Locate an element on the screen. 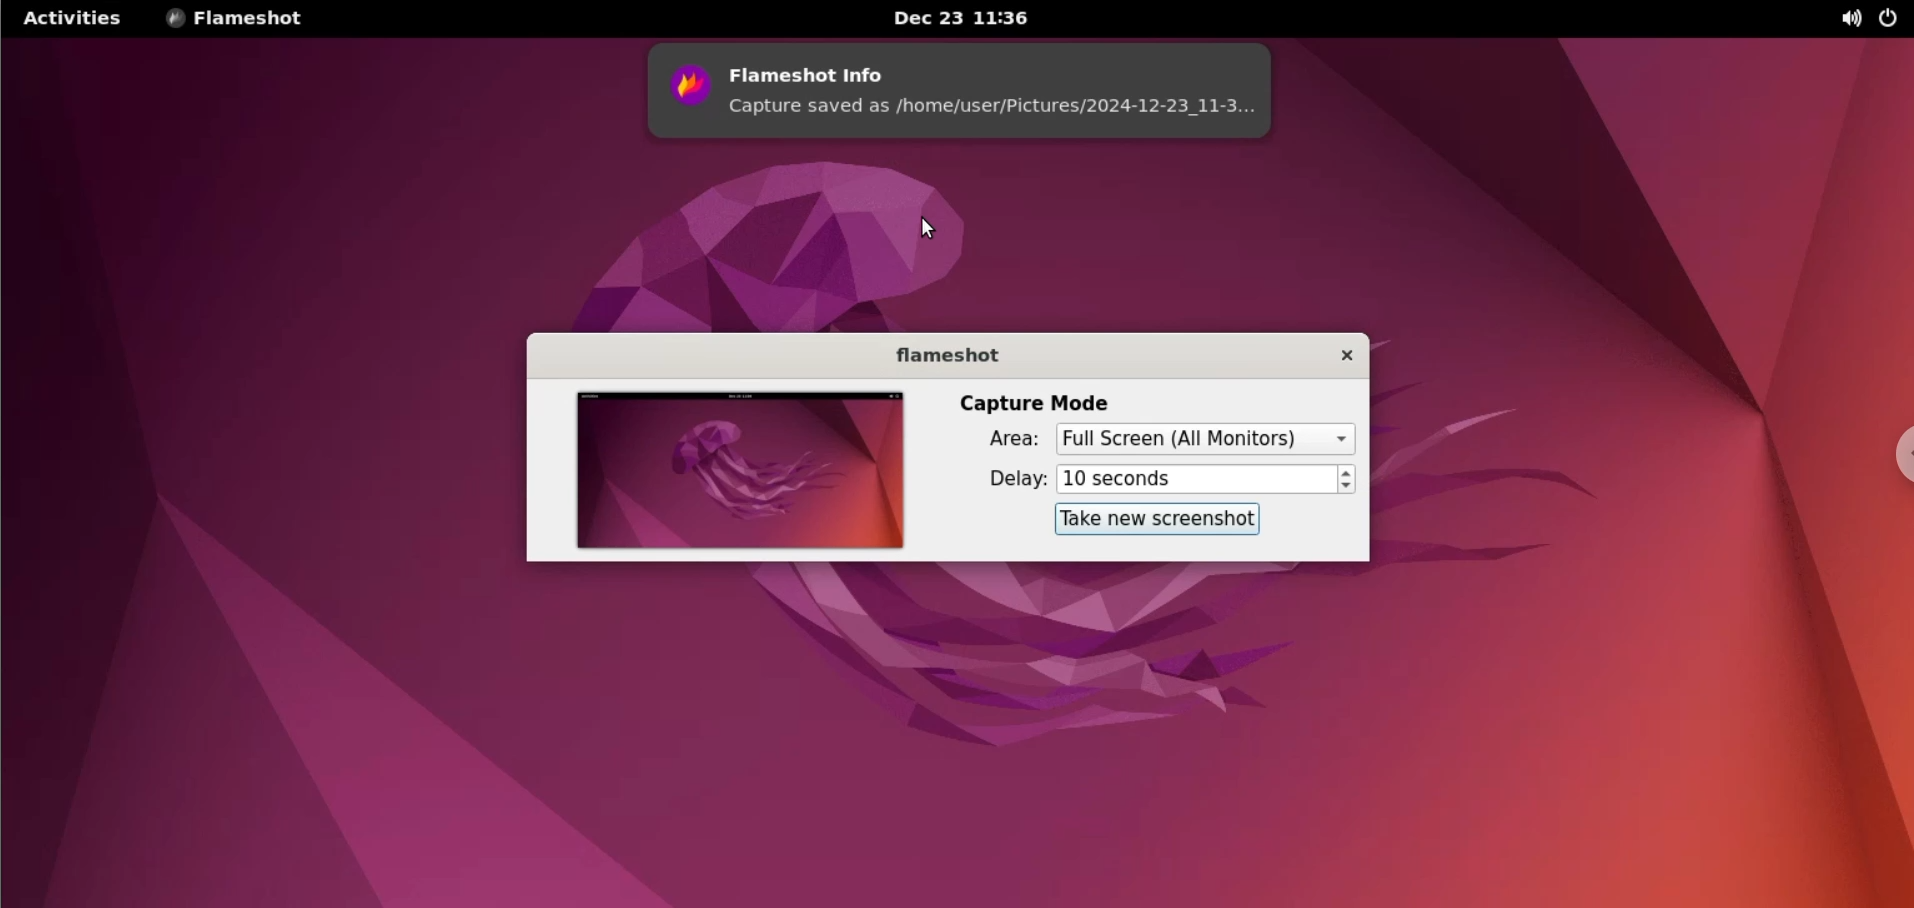 The image size is (1914, 908). cursor is located at coordinates (935, 227).